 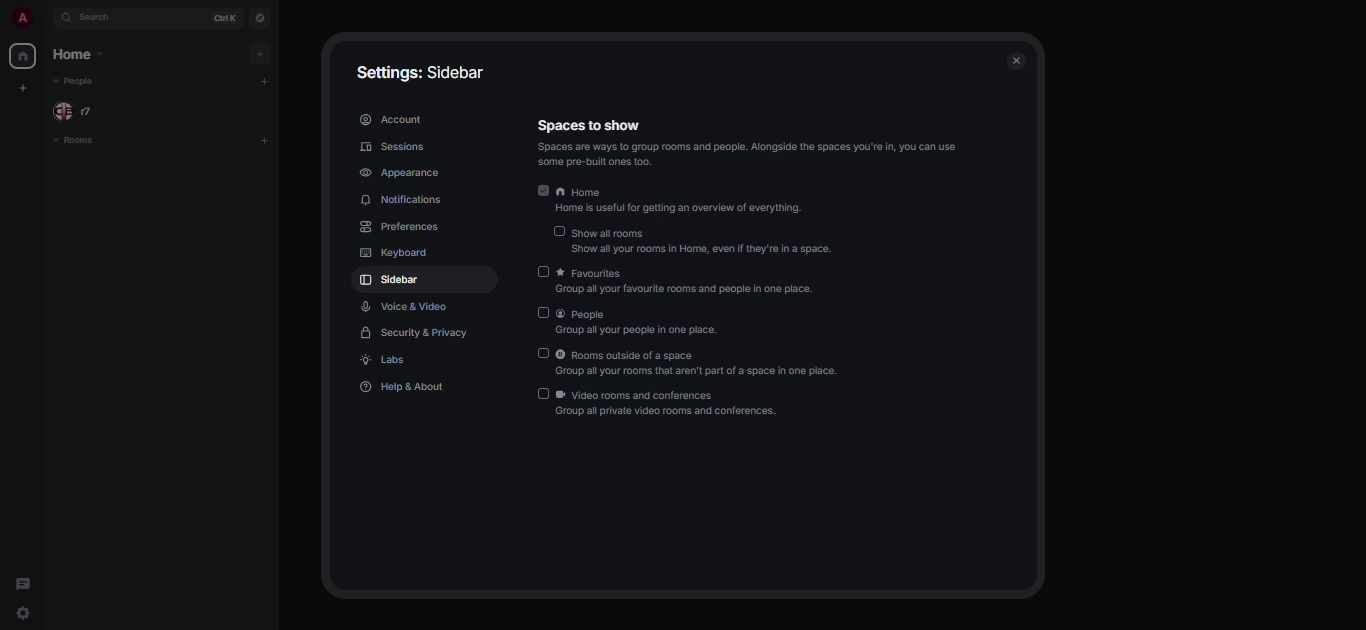 What do you see at coordinates (46, 17) in the screenshot?
I see `expand` at bounding box center [46, 17].